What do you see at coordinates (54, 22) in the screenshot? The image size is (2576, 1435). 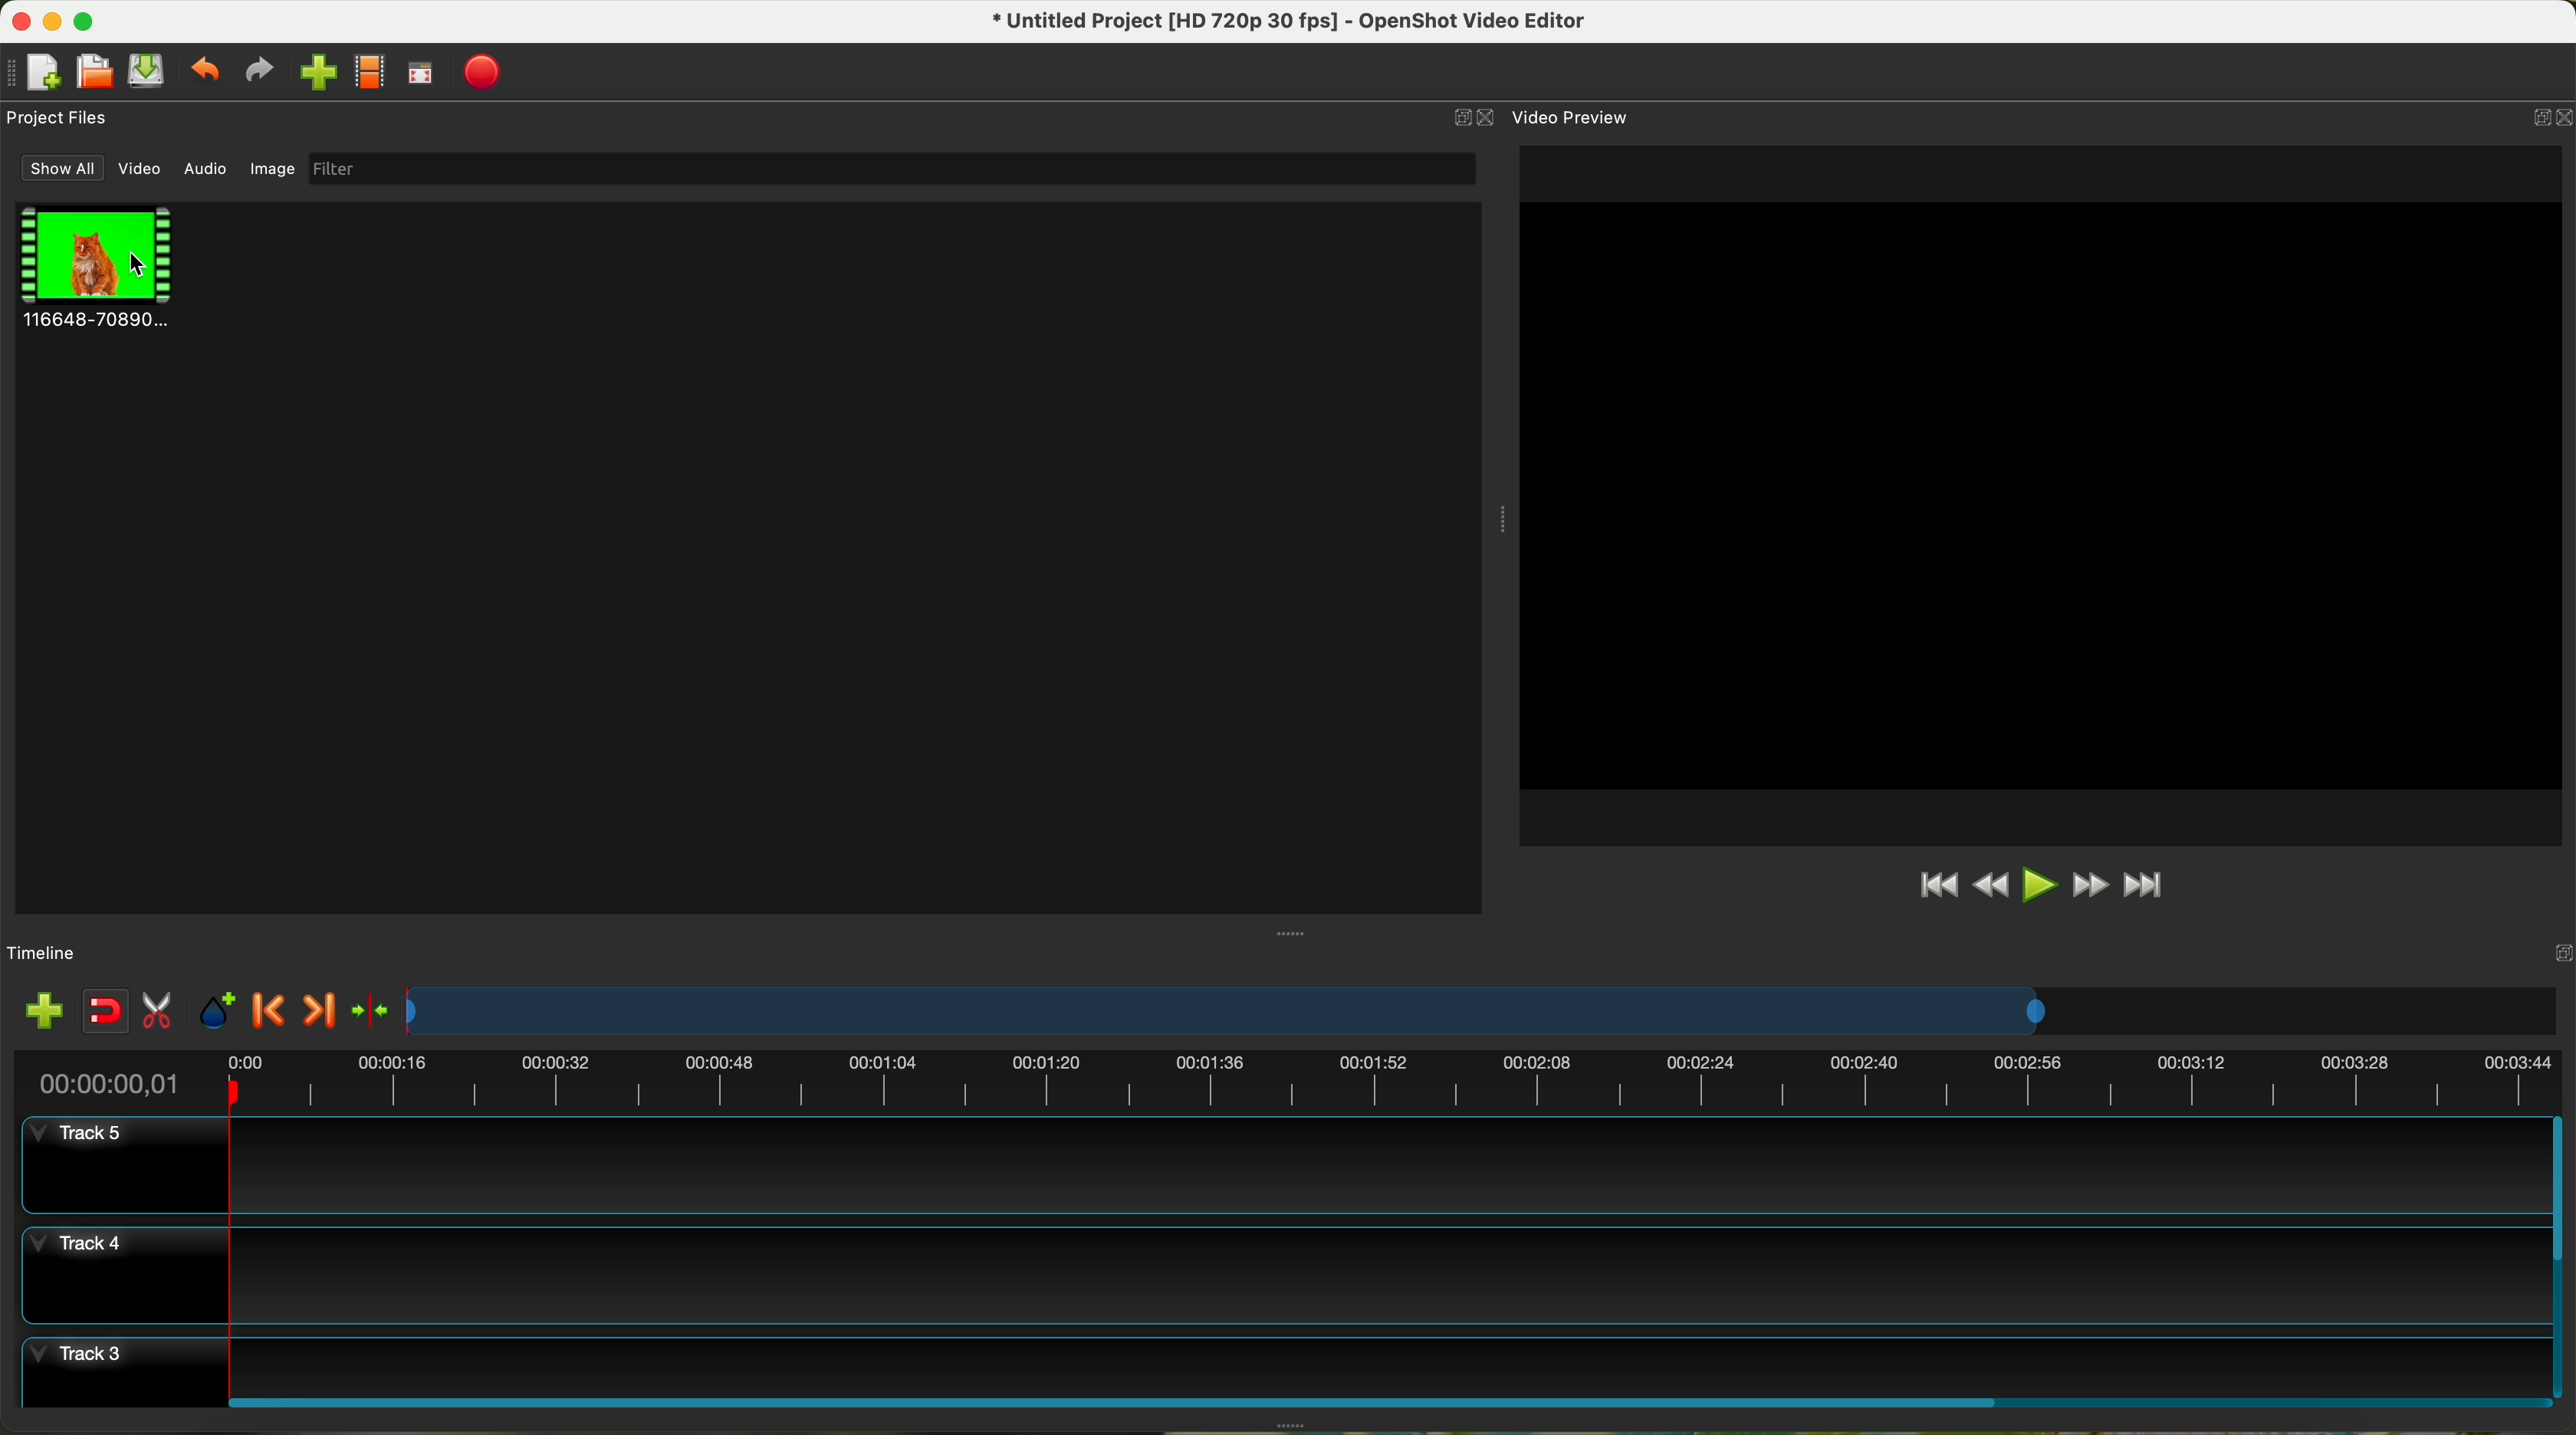 I see `minimize program` at bounding box center [54, 22].